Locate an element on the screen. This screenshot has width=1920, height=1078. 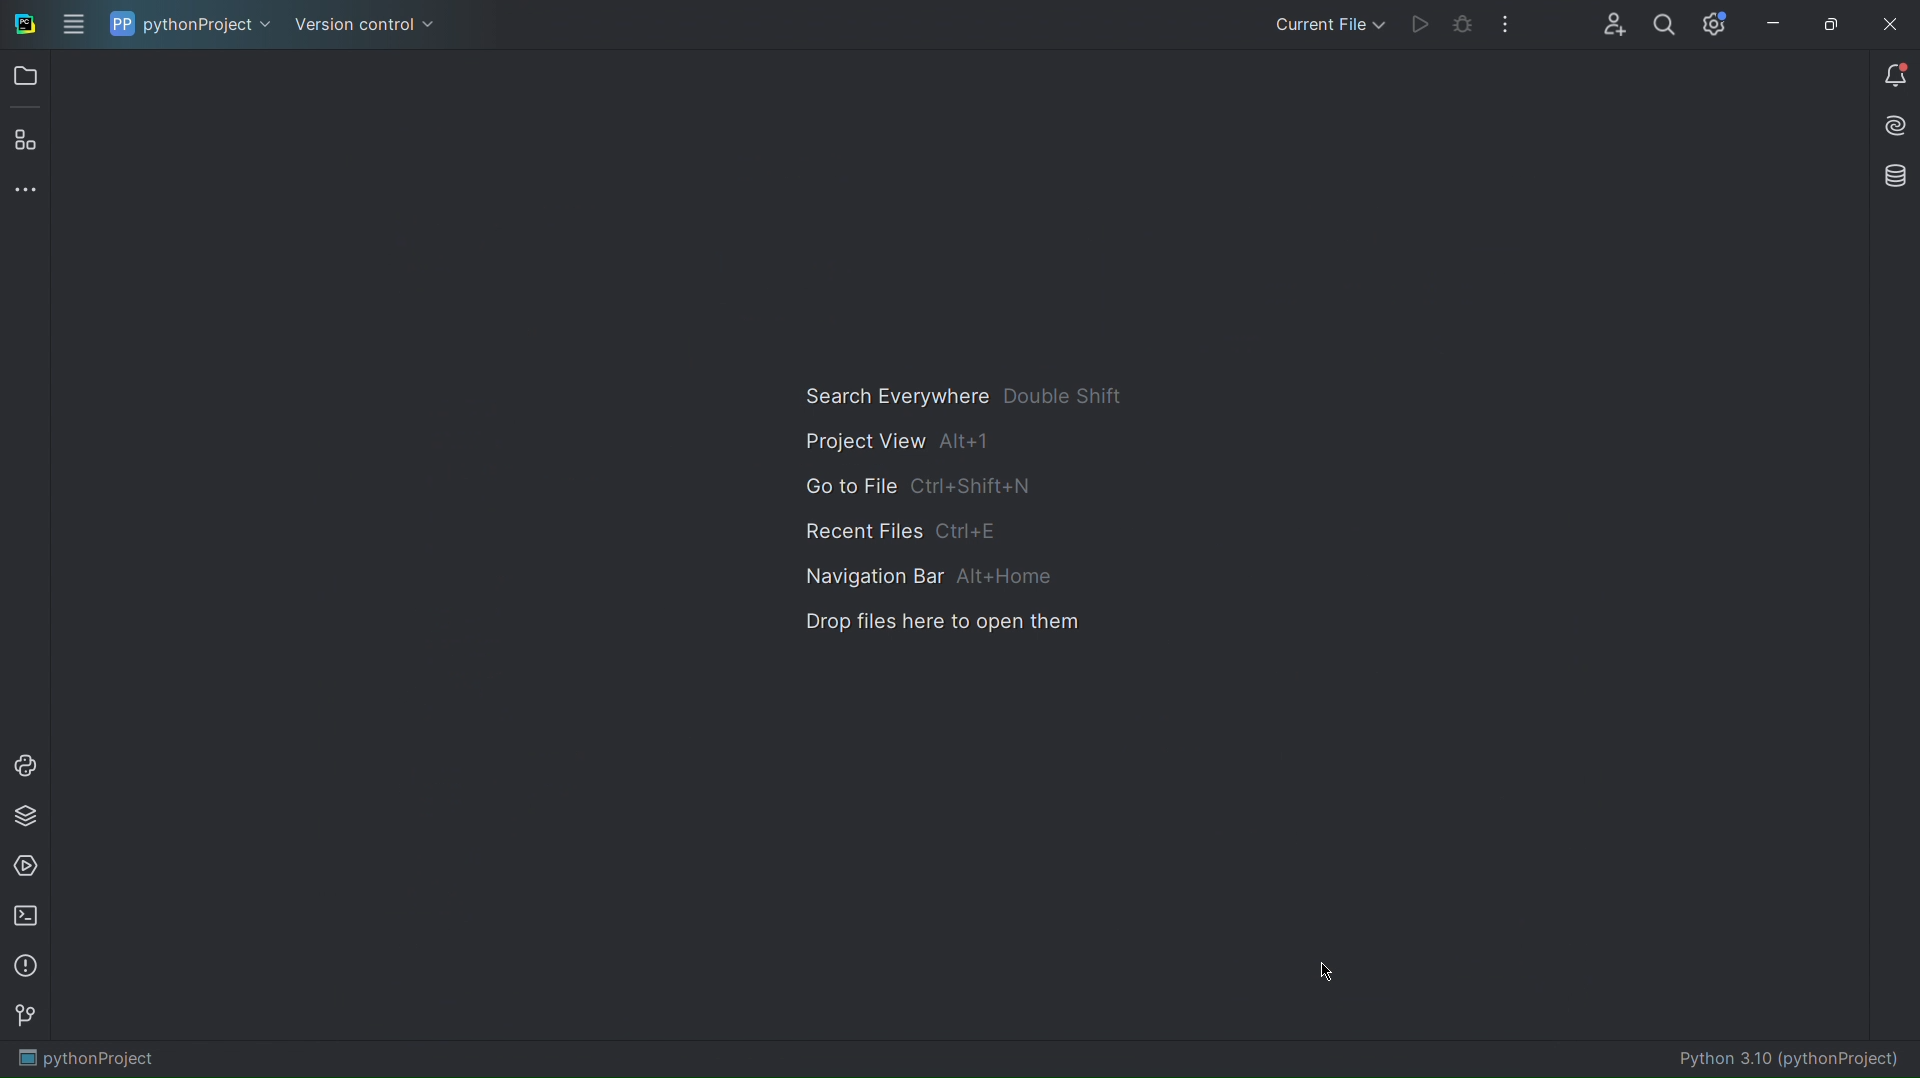
Go to File is located at coordinates (920, 487).